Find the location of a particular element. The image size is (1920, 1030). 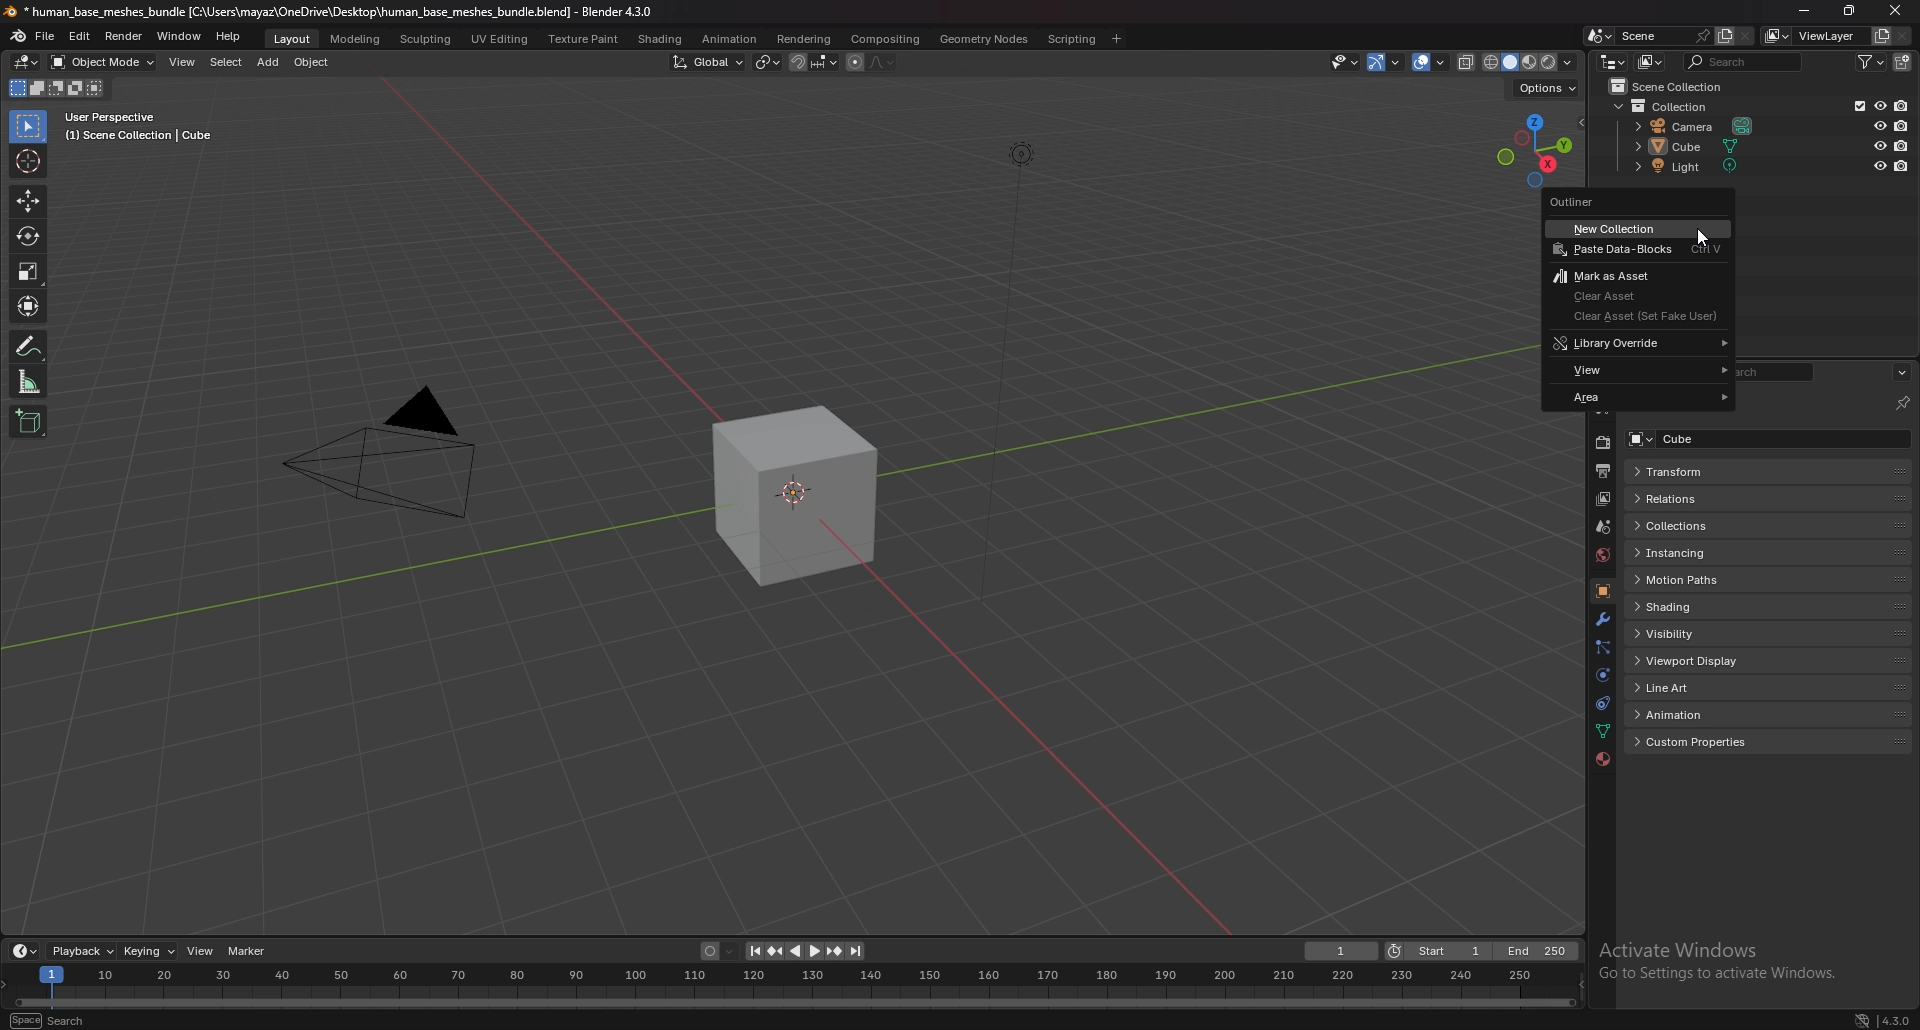

help is located at coordinates (229, 36).